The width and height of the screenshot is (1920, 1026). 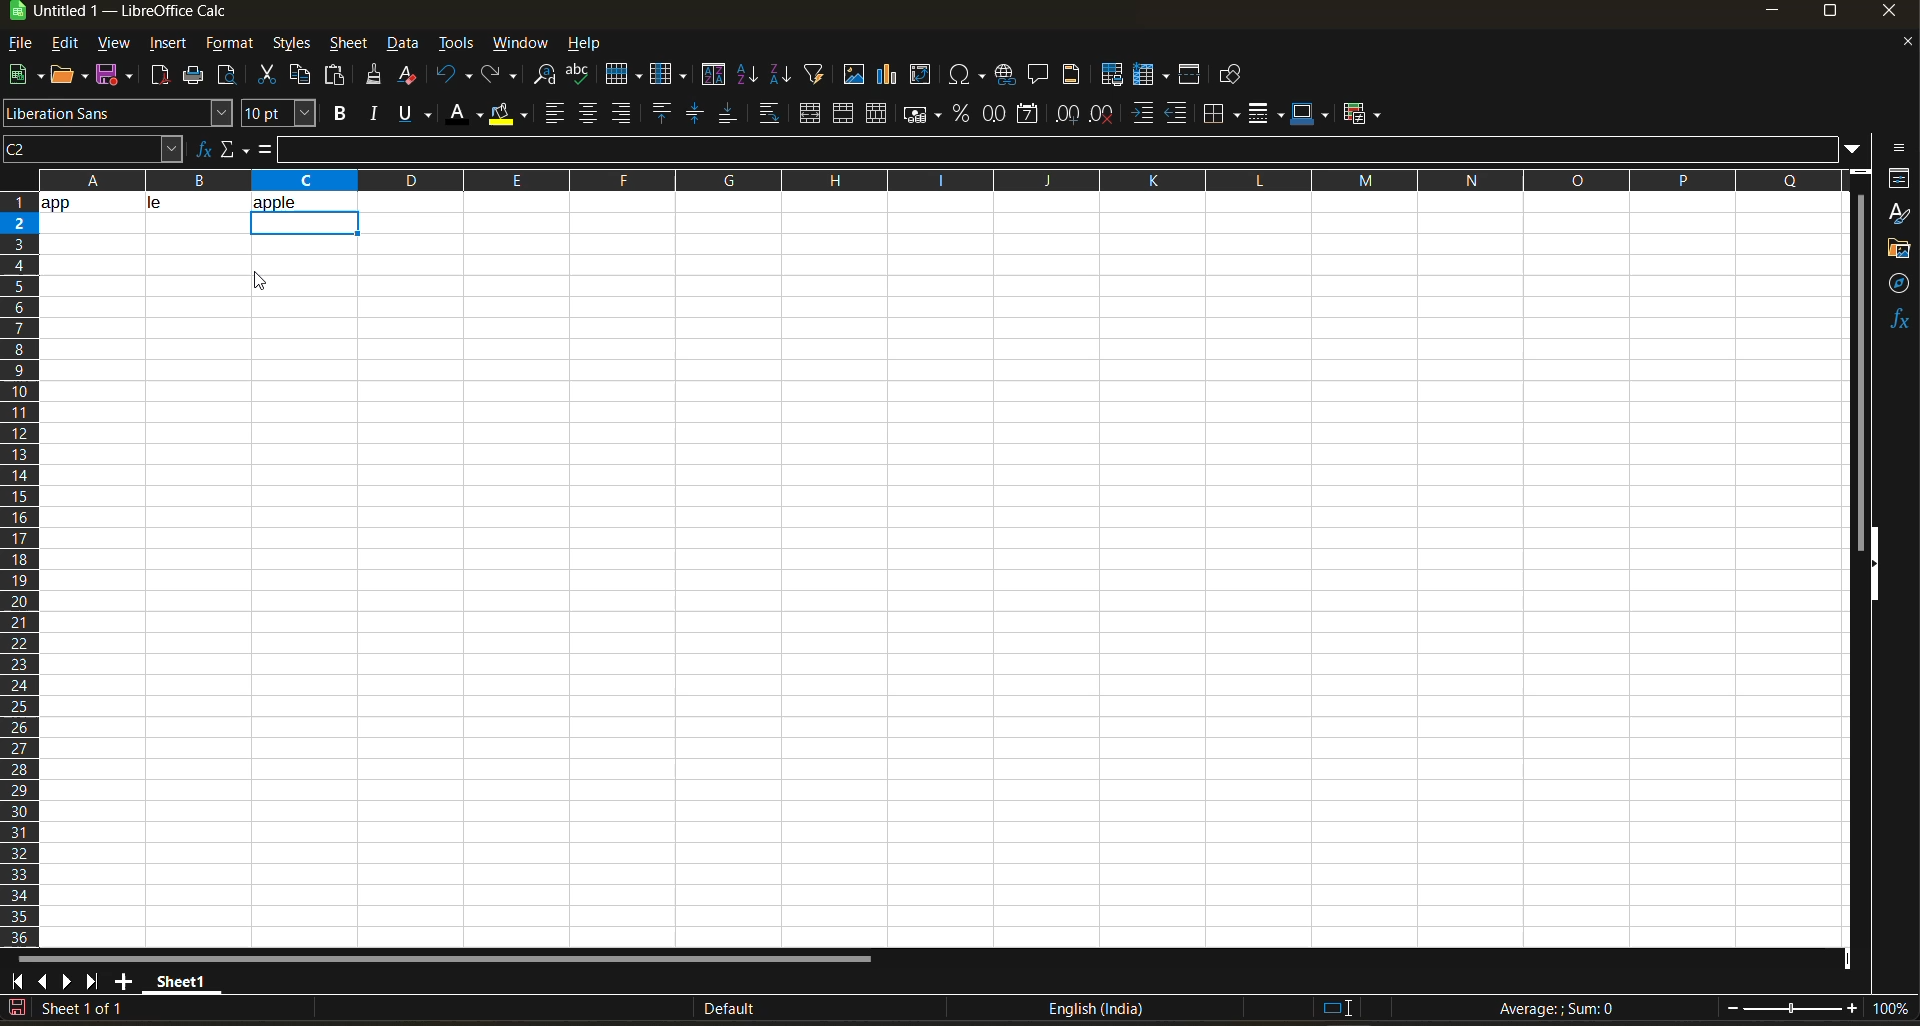 What do you see at coordinates (1873, 565) in the screenshot?
I see `hide` at bounding box center [1873, 565].